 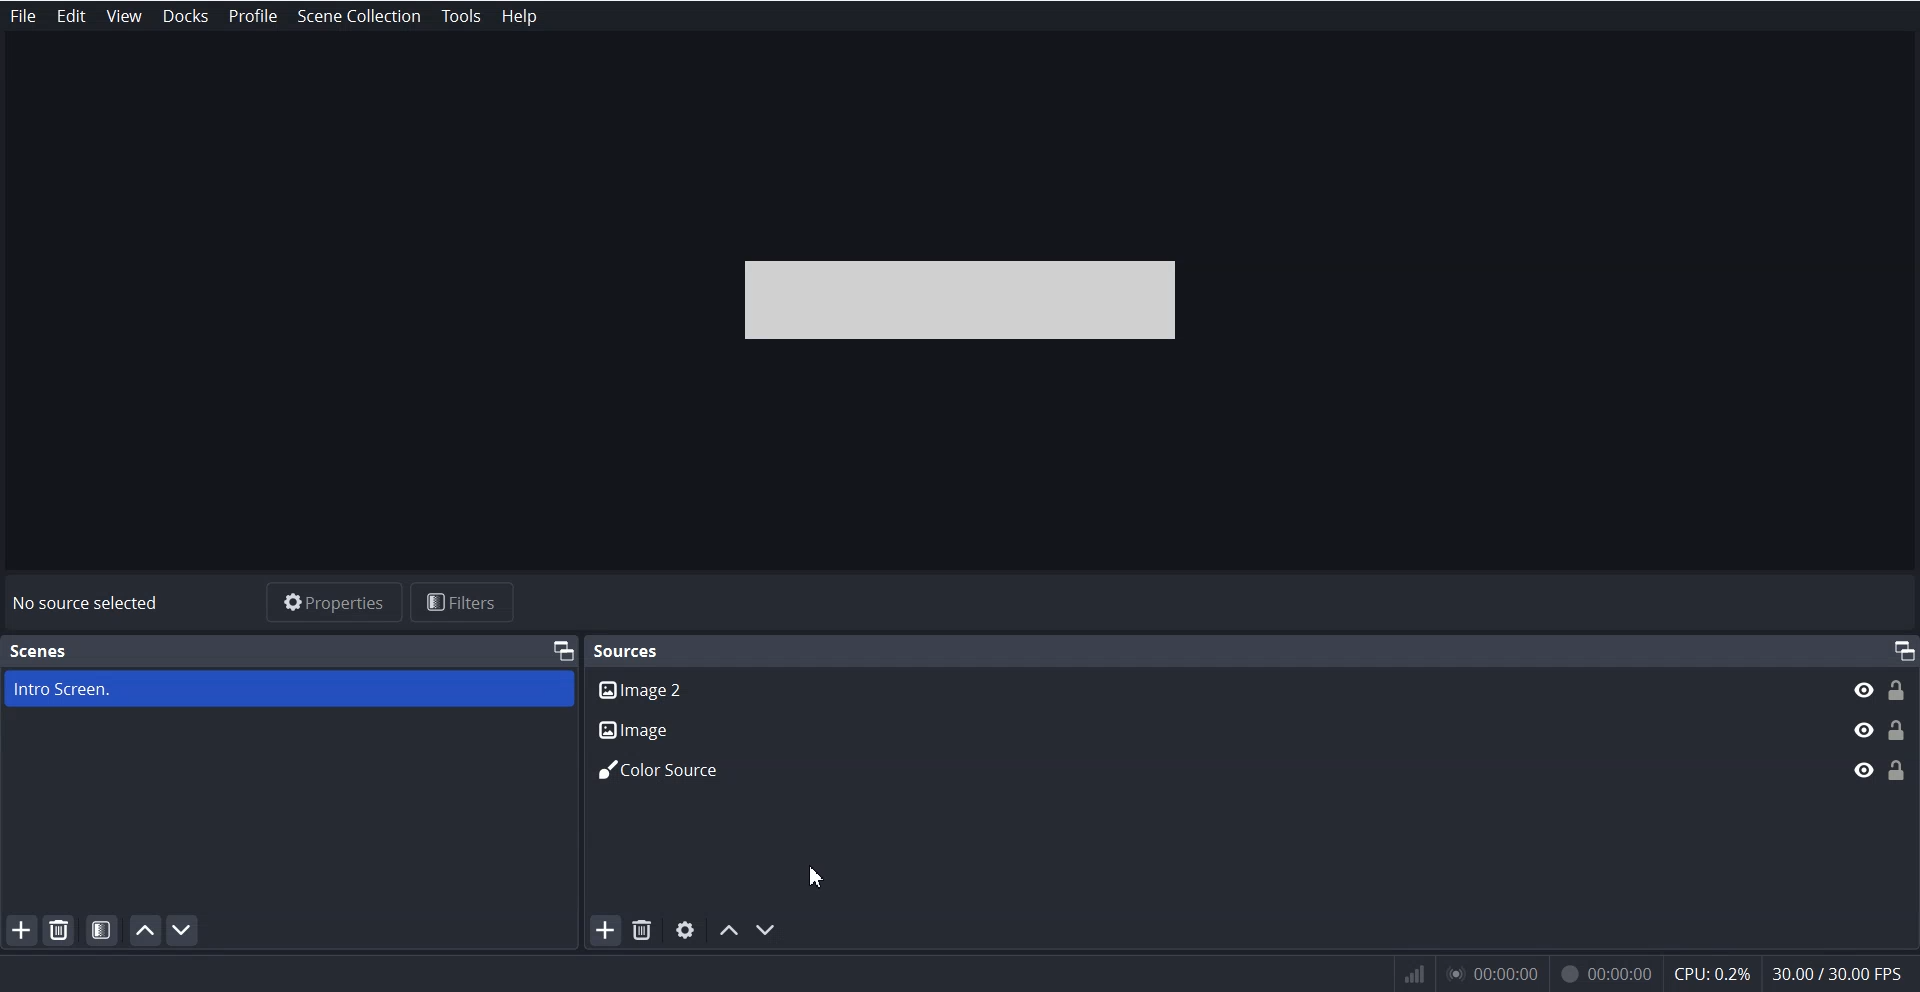 I want to click on Remove Selected Scene, so click(x=61, y=930).